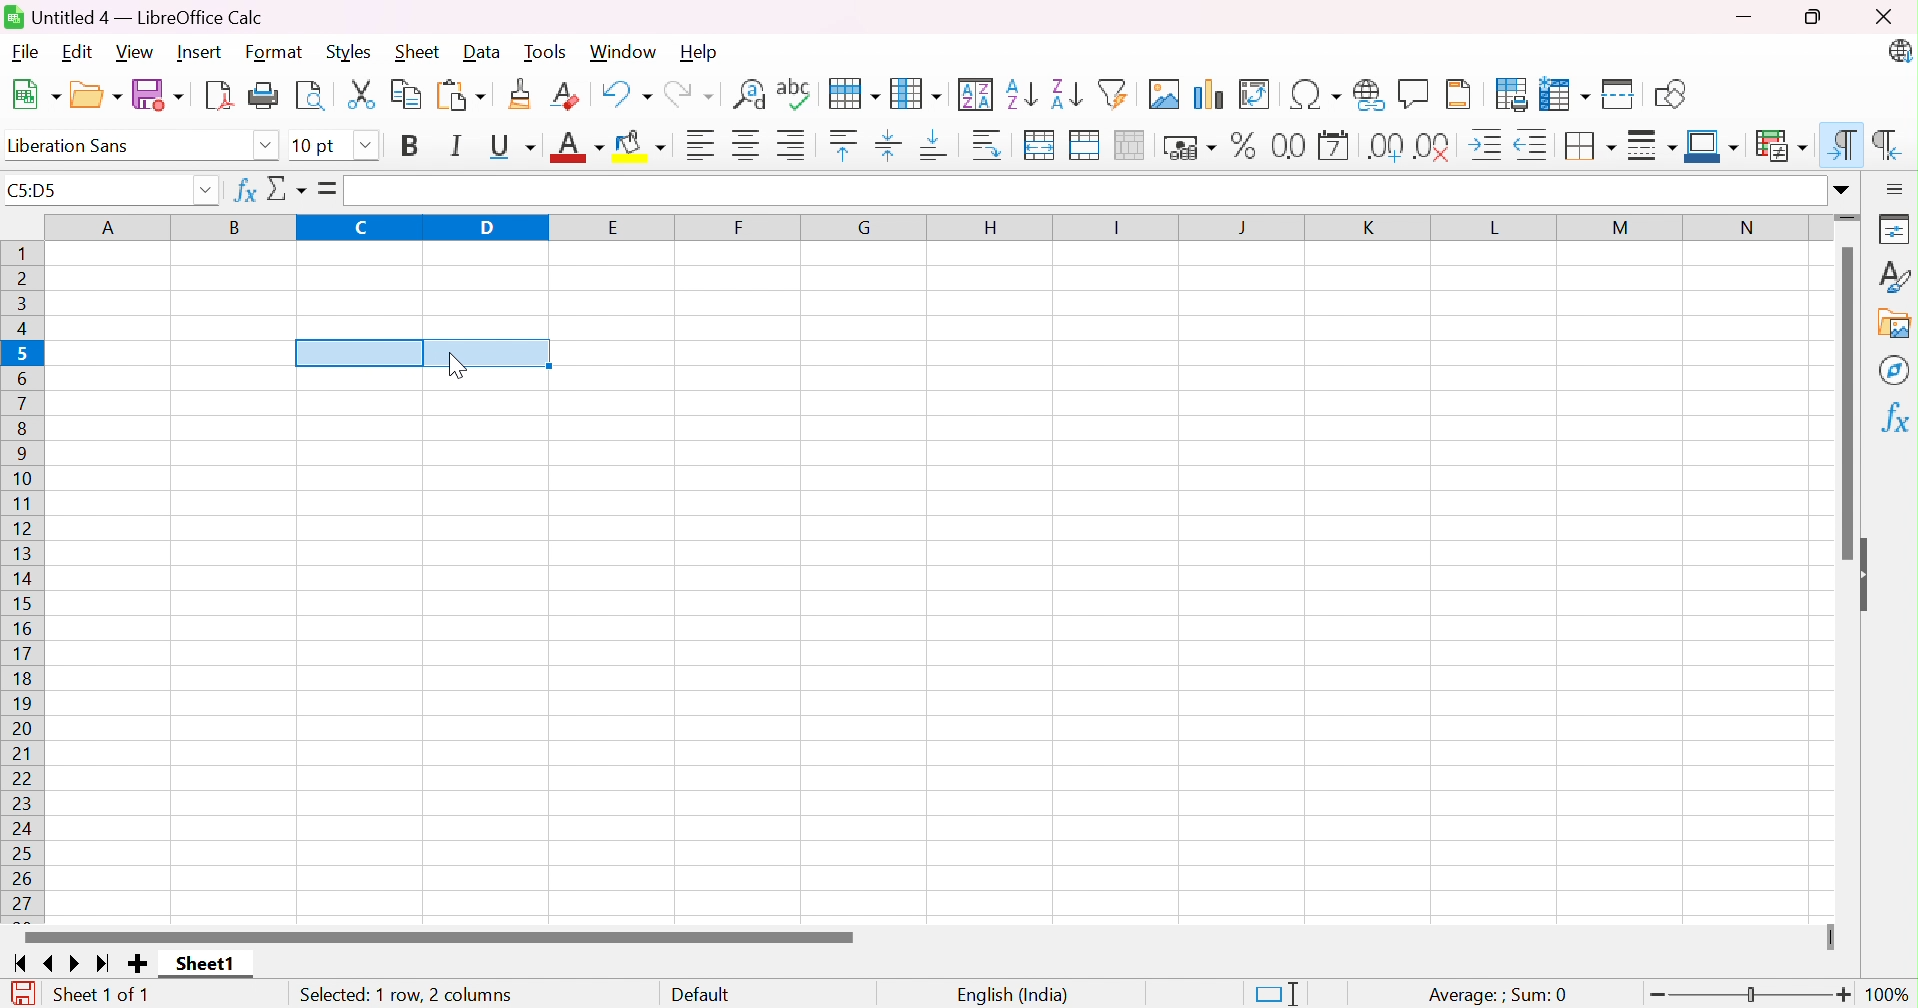 The width and height of the screenshot is (1918, 1008). Describe the element at coordinates (1777, 142) in the screenshot. I see `Conditional` at that location.